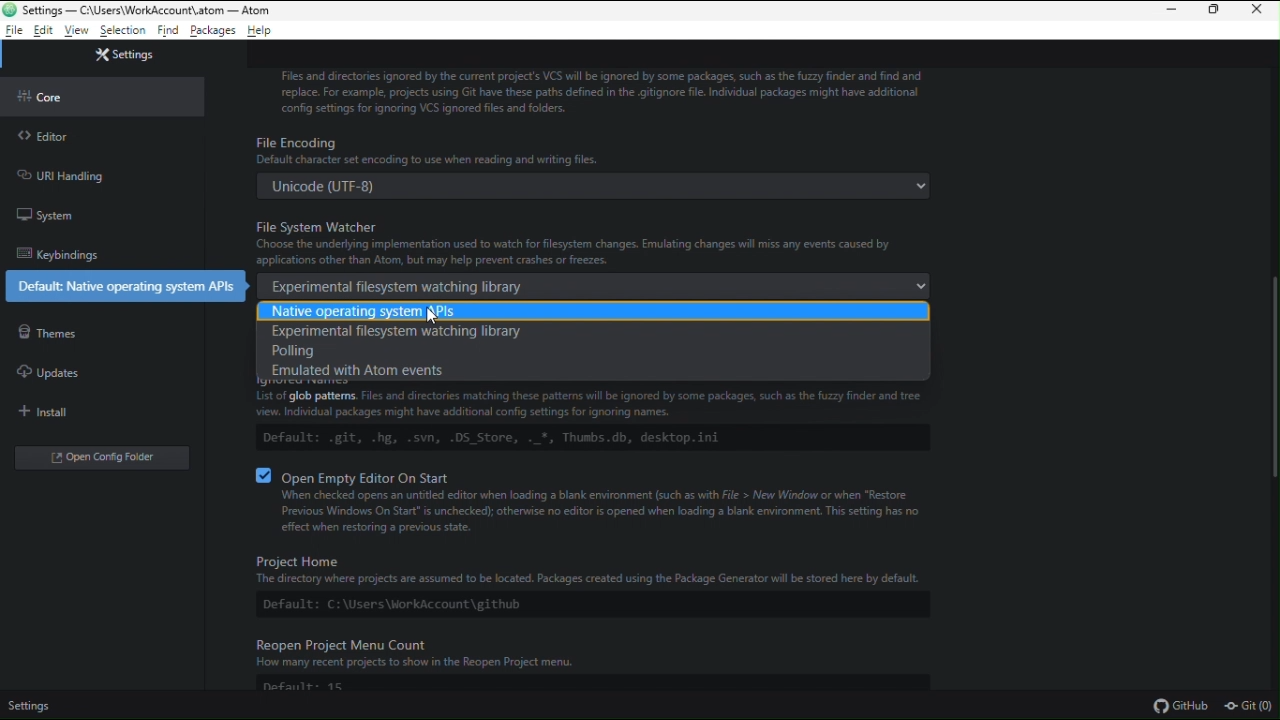 The height and width of the screenshot is (720, 1280). Describe the element at coordinates (60, 175) in the screenshot. I see `URL handling` at that location.